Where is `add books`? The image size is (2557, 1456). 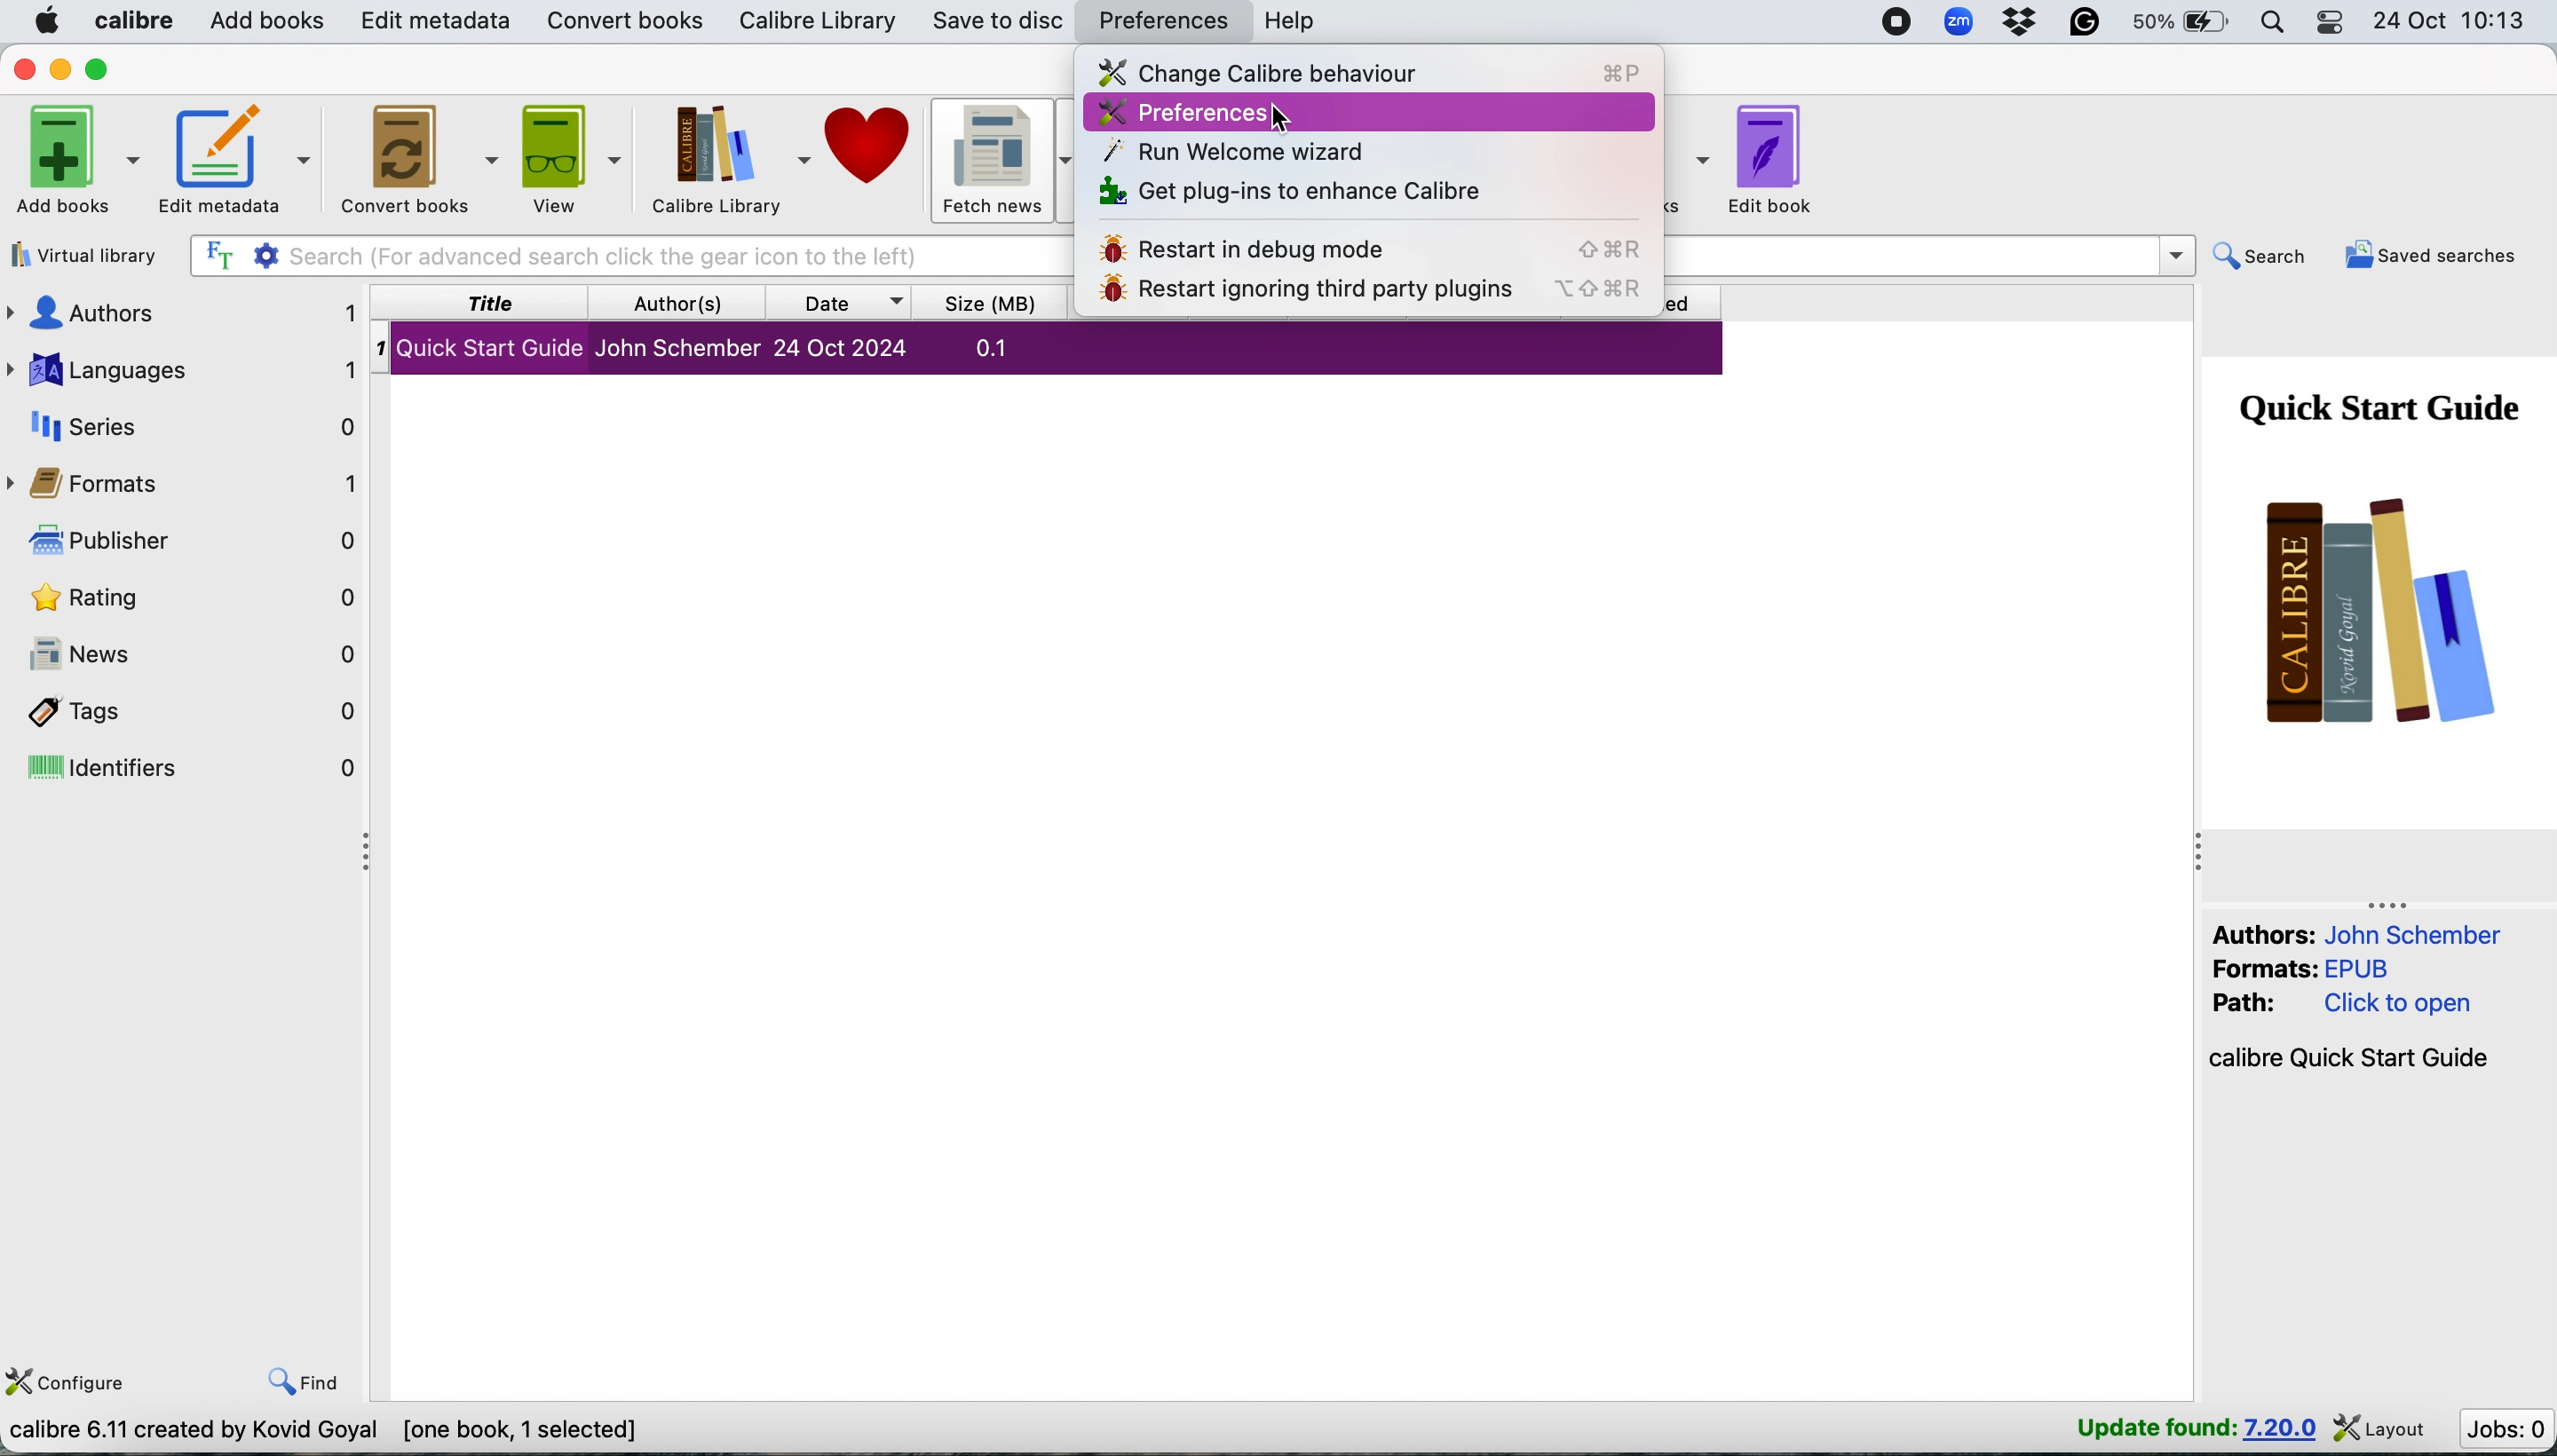 add books is located at coordinates (83, 160).